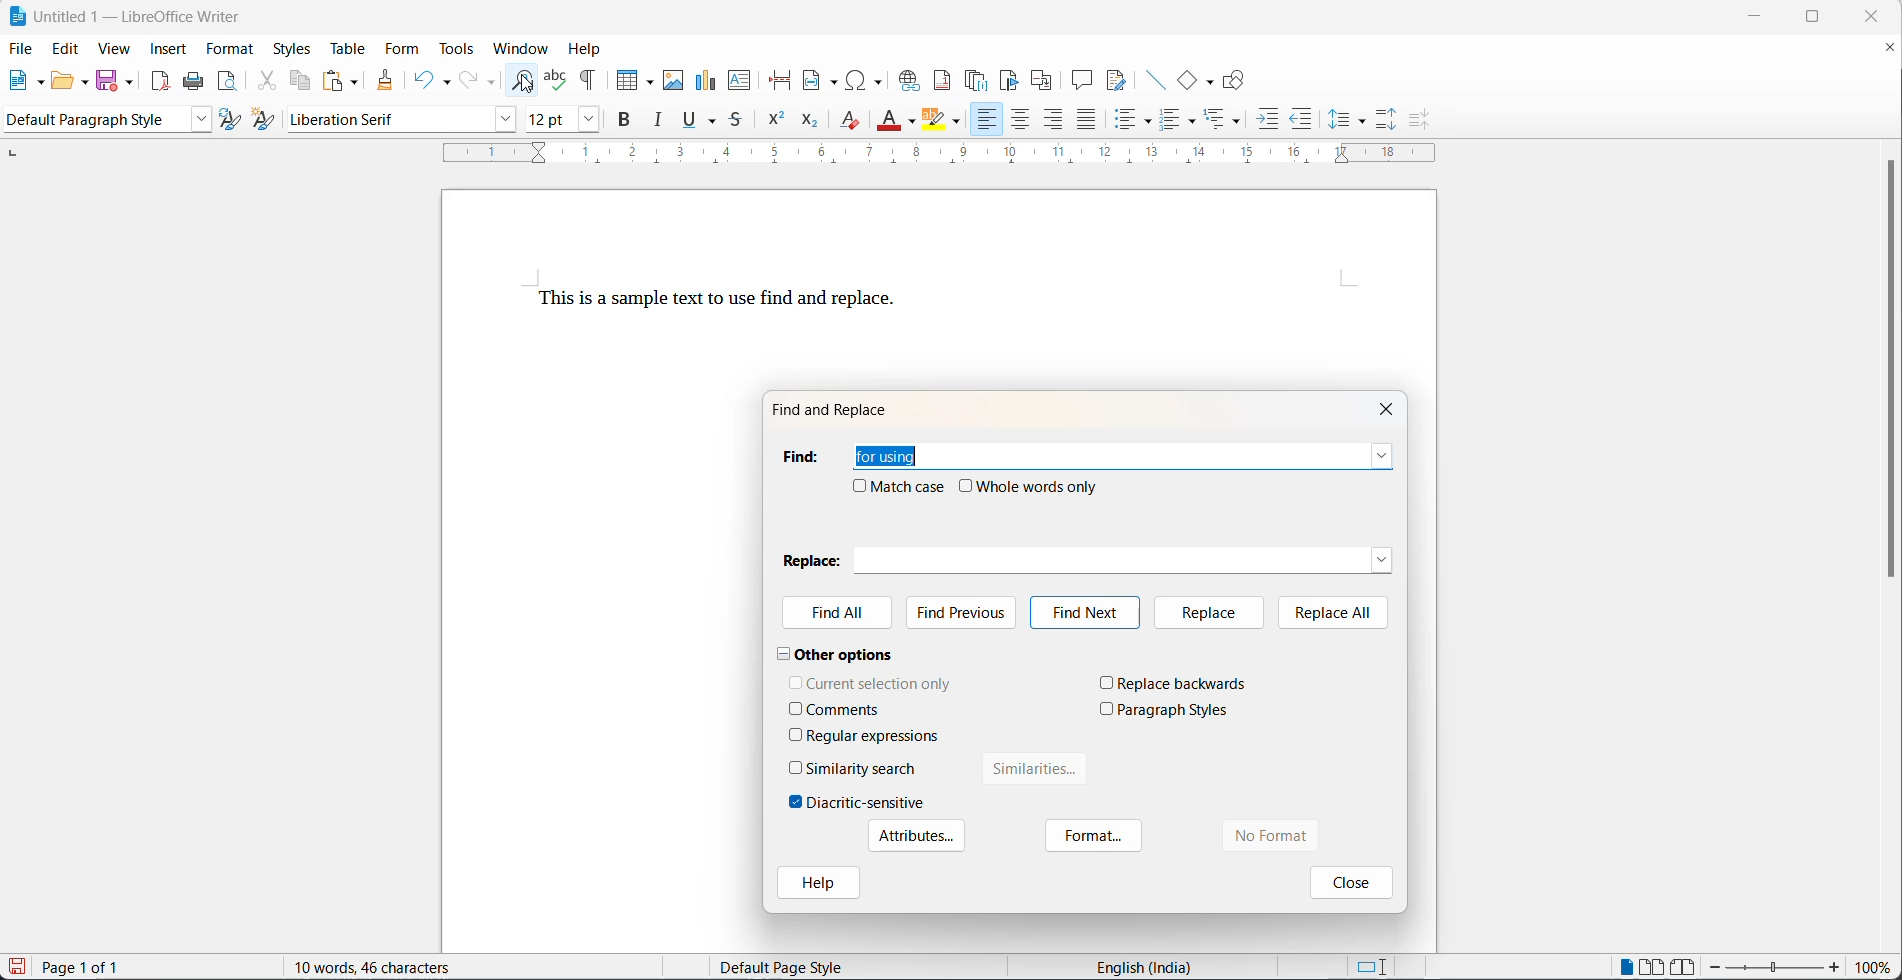 This screenshot has width=1902, height=980. I want to click on English (India), so click(1150, 966).